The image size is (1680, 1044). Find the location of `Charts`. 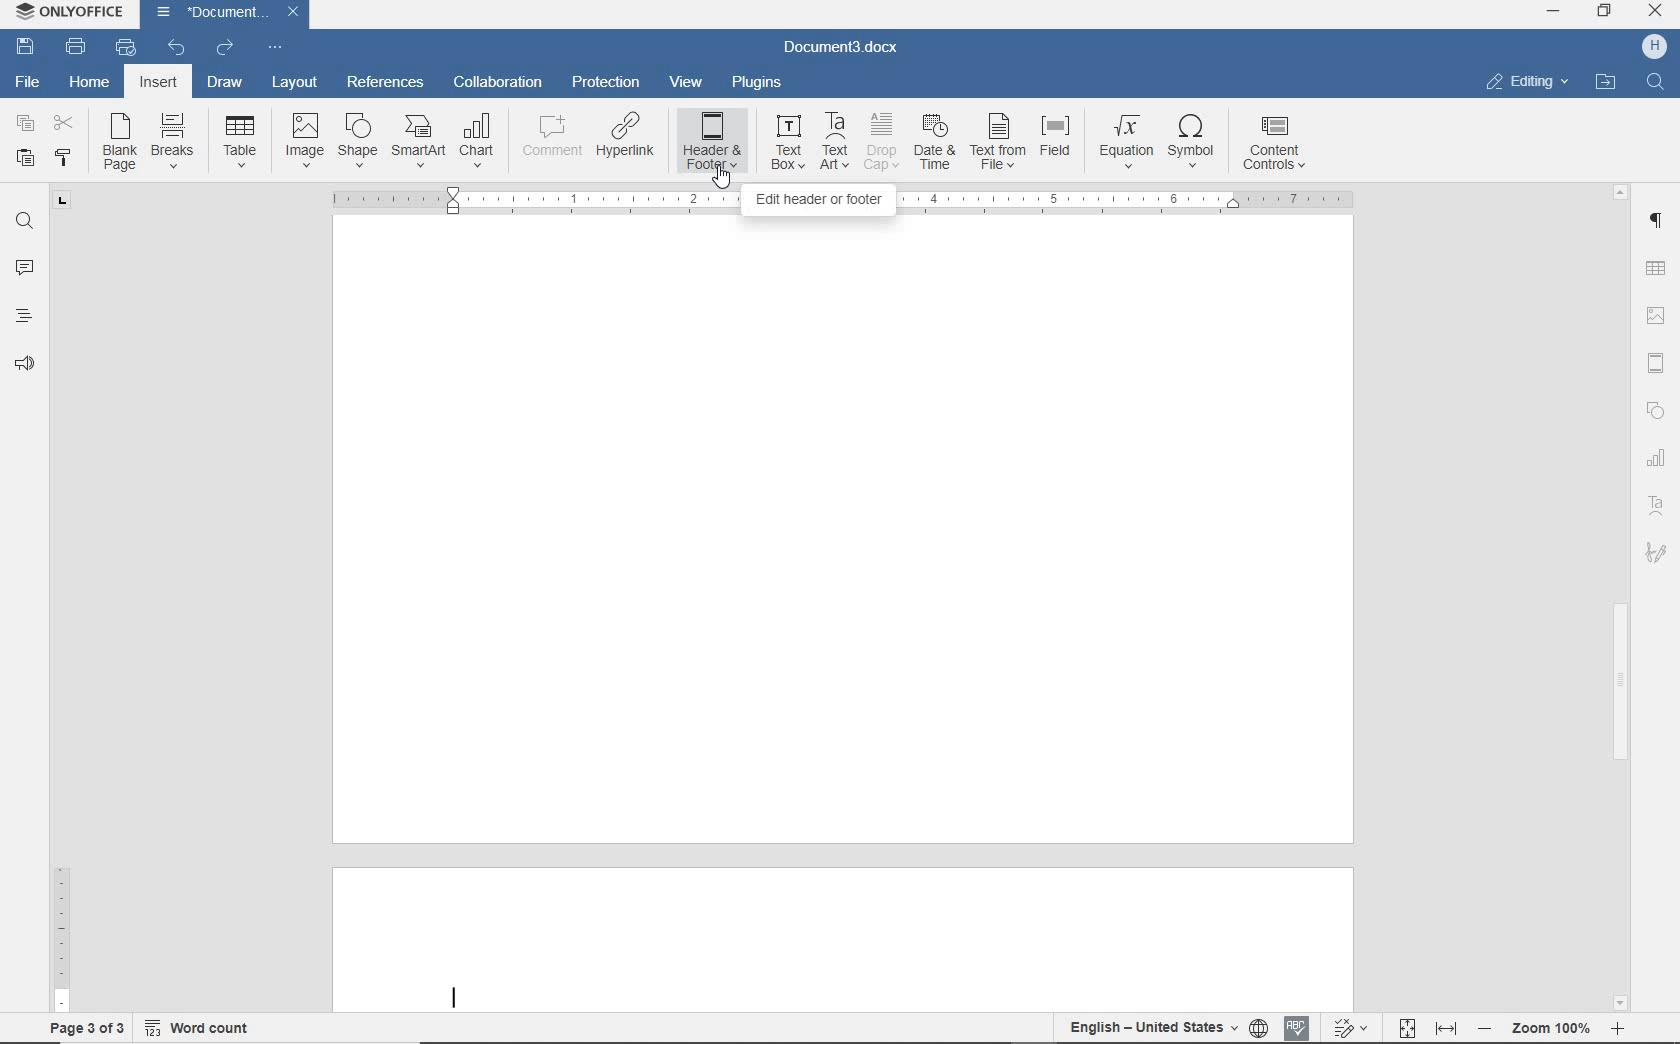

Charts is located at coordinates (1655, 454).